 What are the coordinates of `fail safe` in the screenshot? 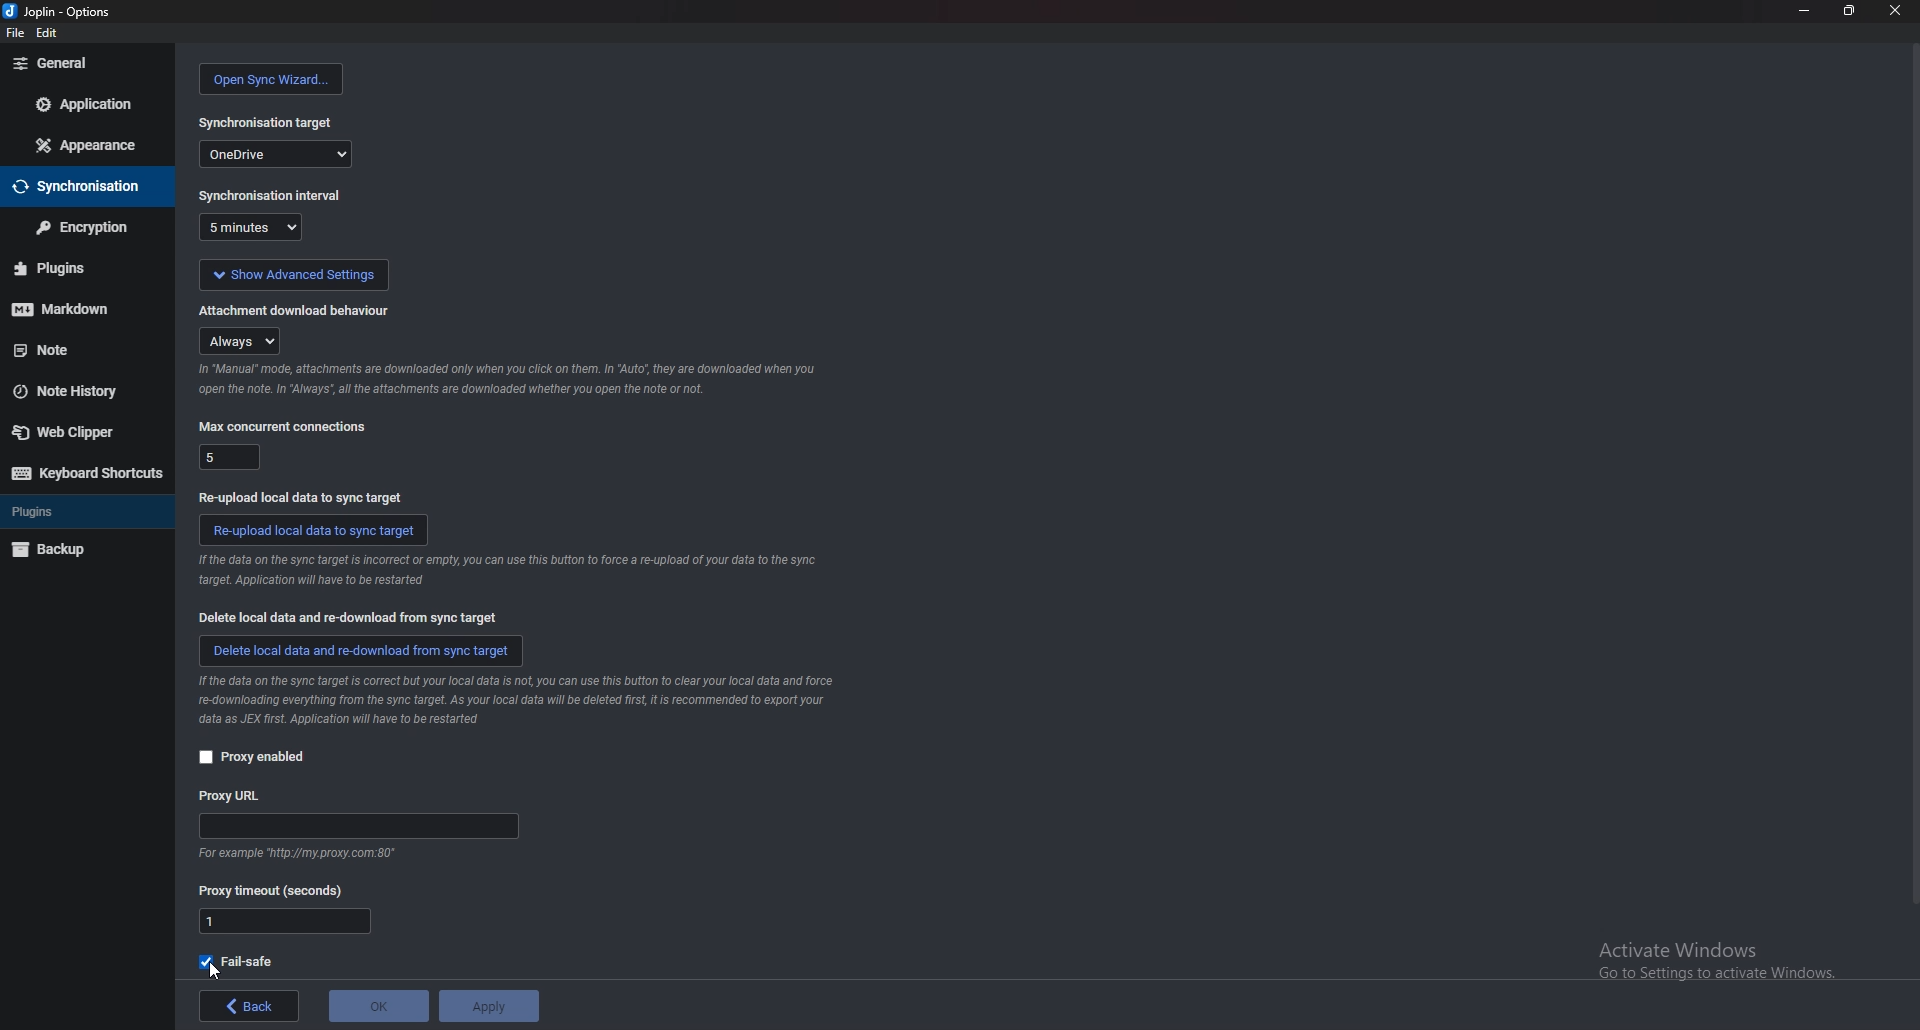 It's located at (241, 962).